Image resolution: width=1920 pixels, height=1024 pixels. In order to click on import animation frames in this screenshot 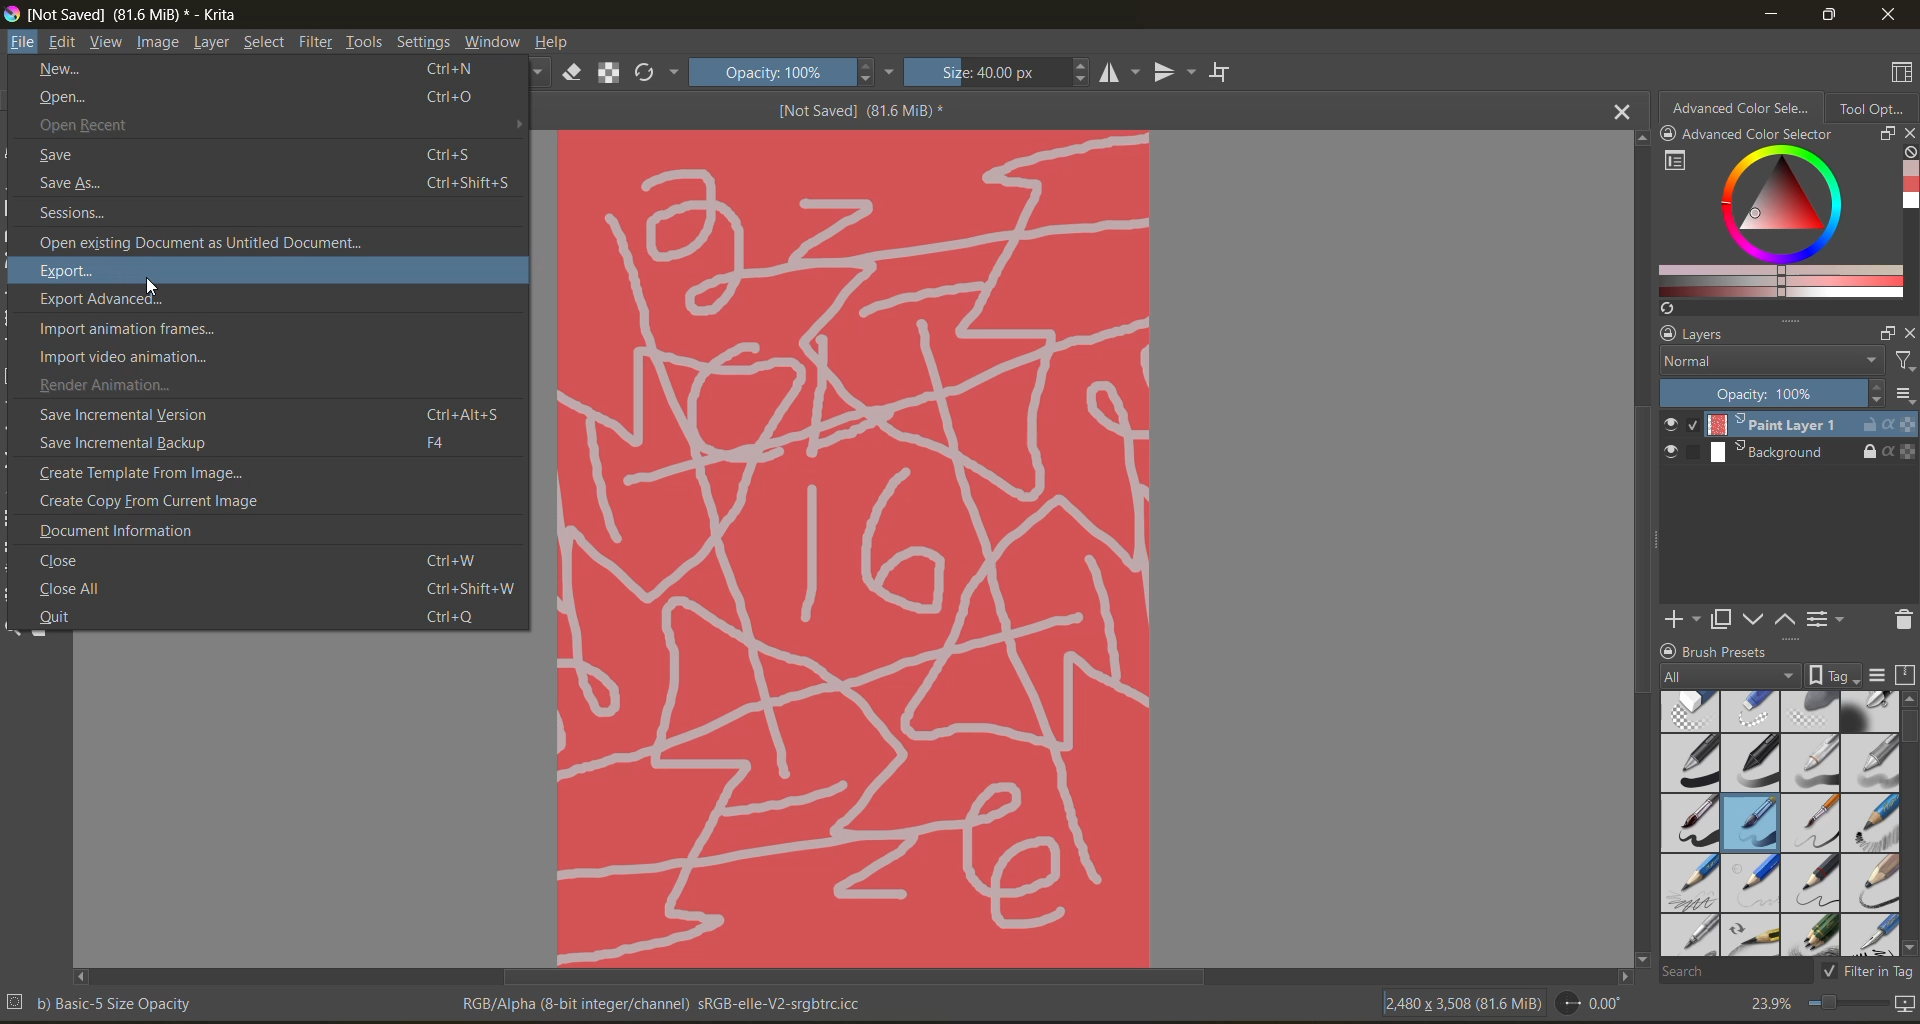, I will do `click(129, 328)`.